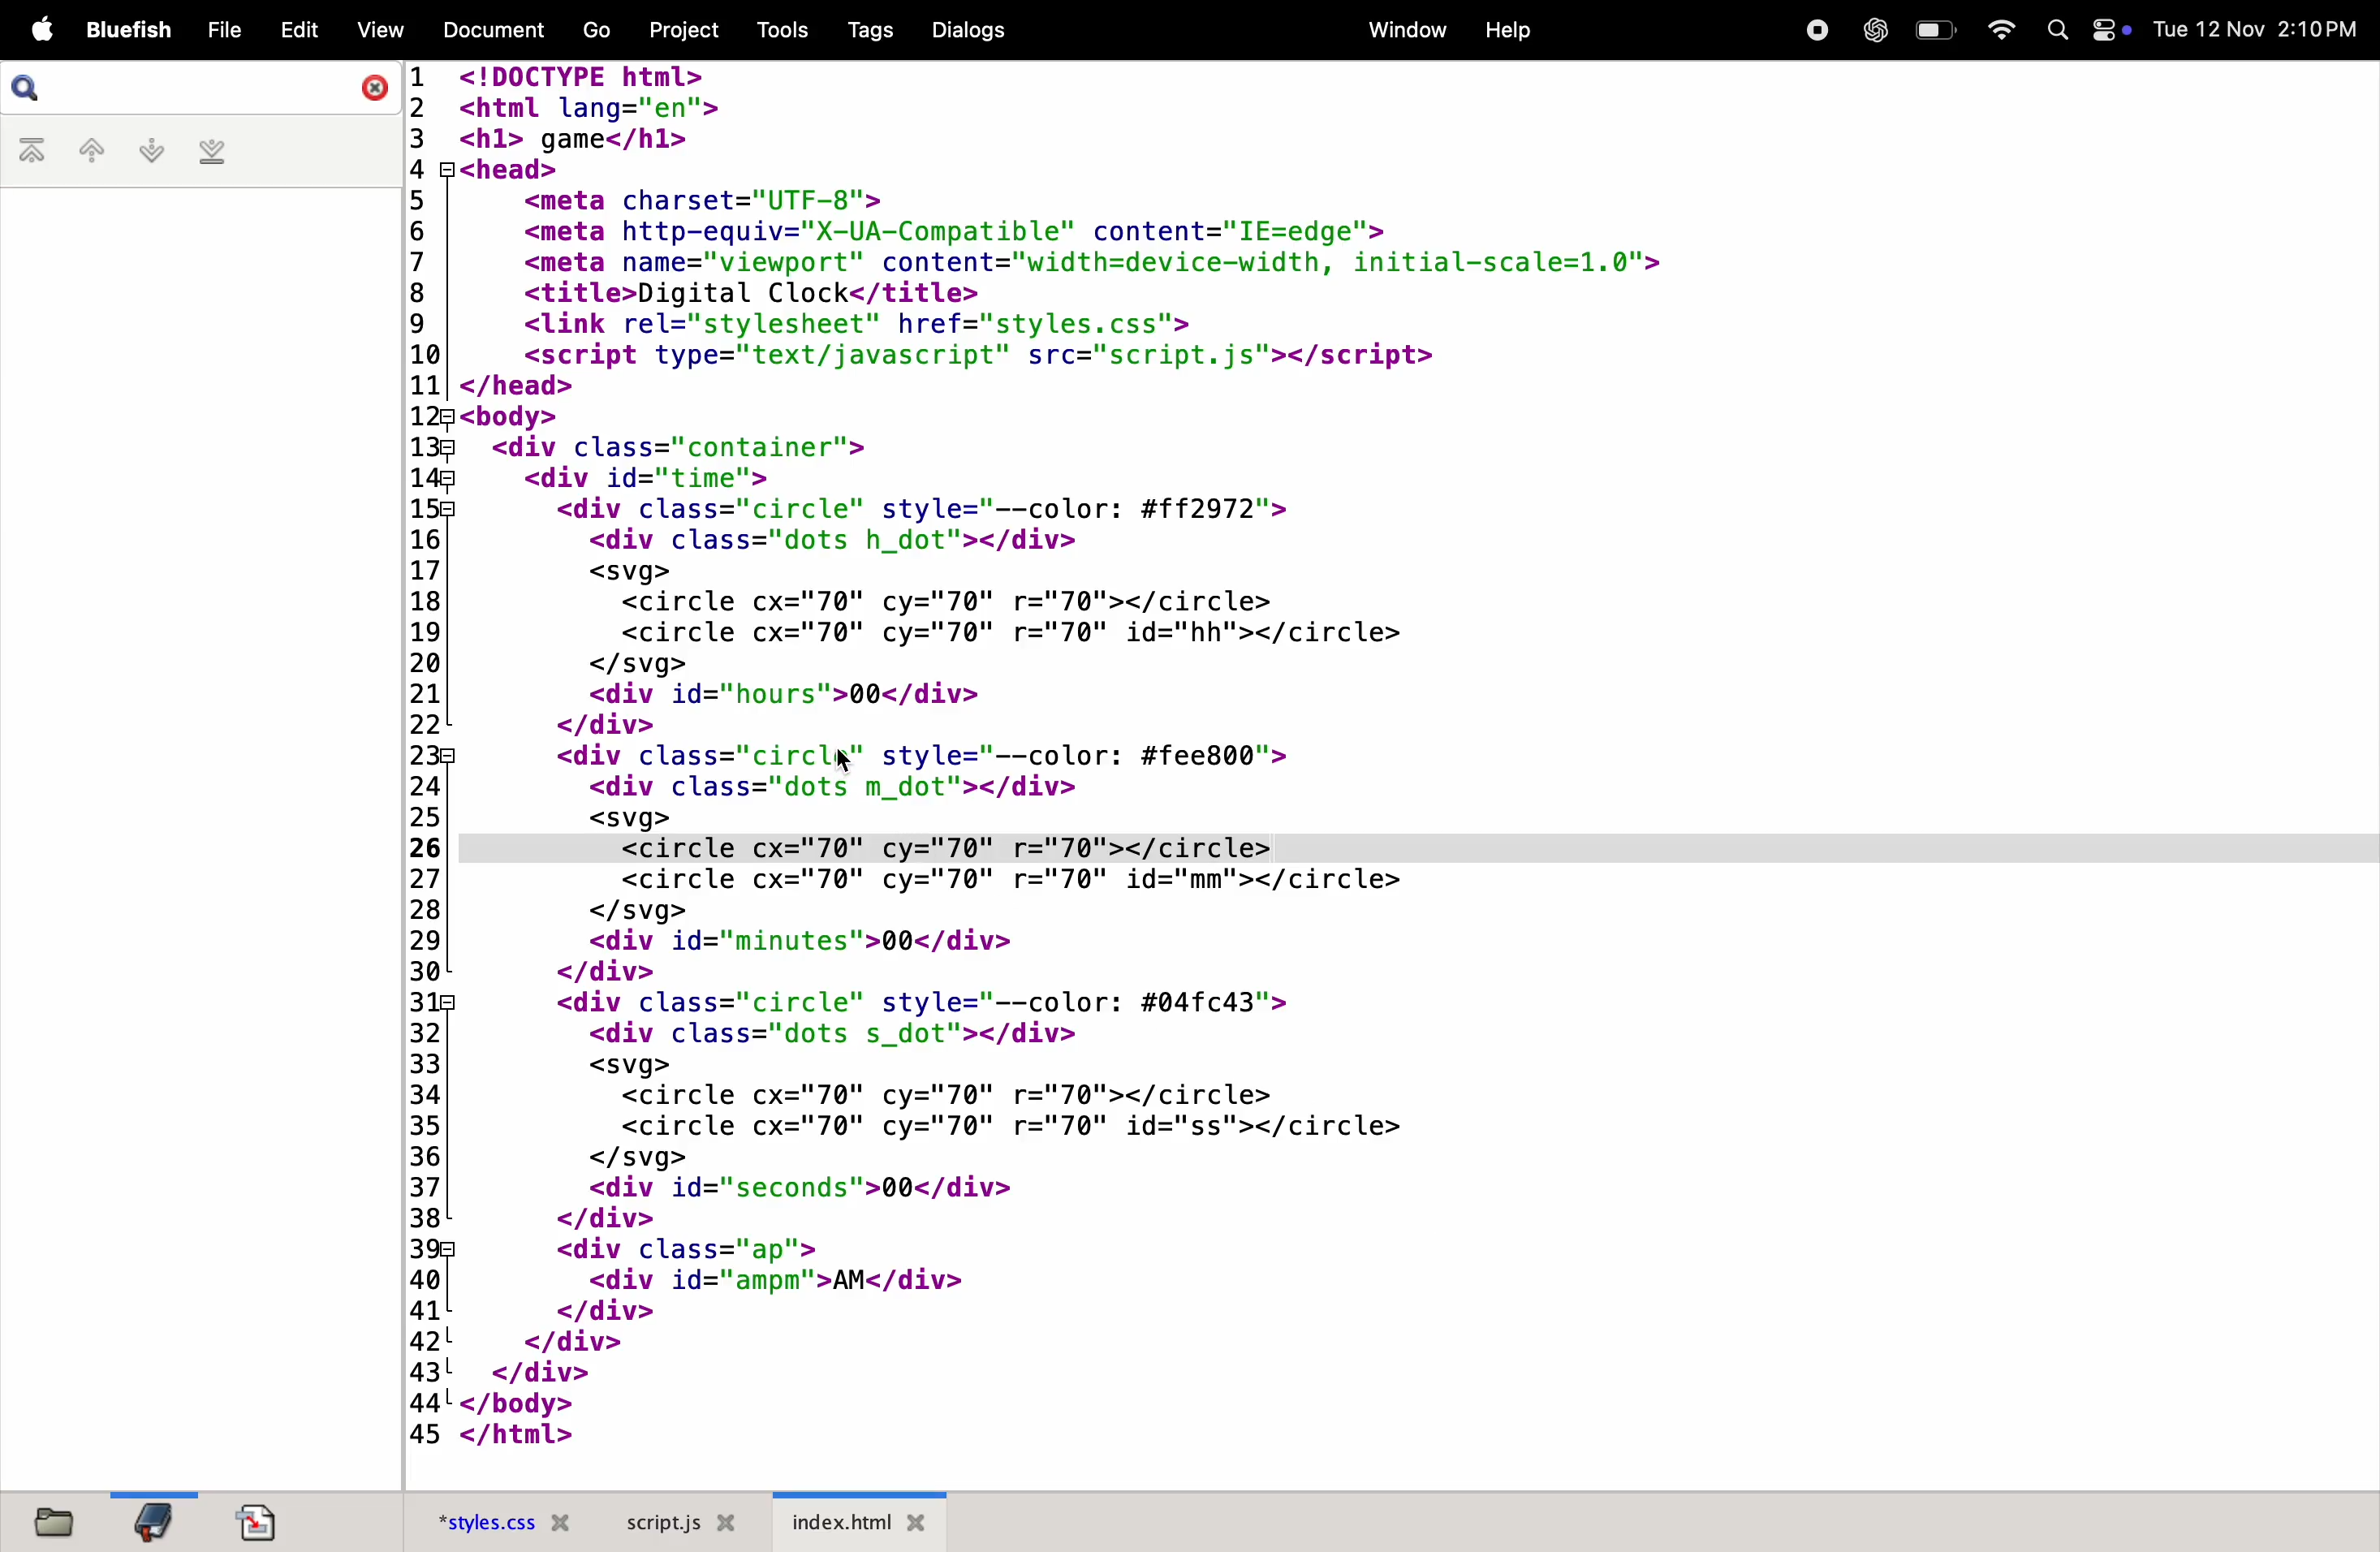 This screenshot has width=2380, height=1552. I want to click on tags, so click(868, 28).